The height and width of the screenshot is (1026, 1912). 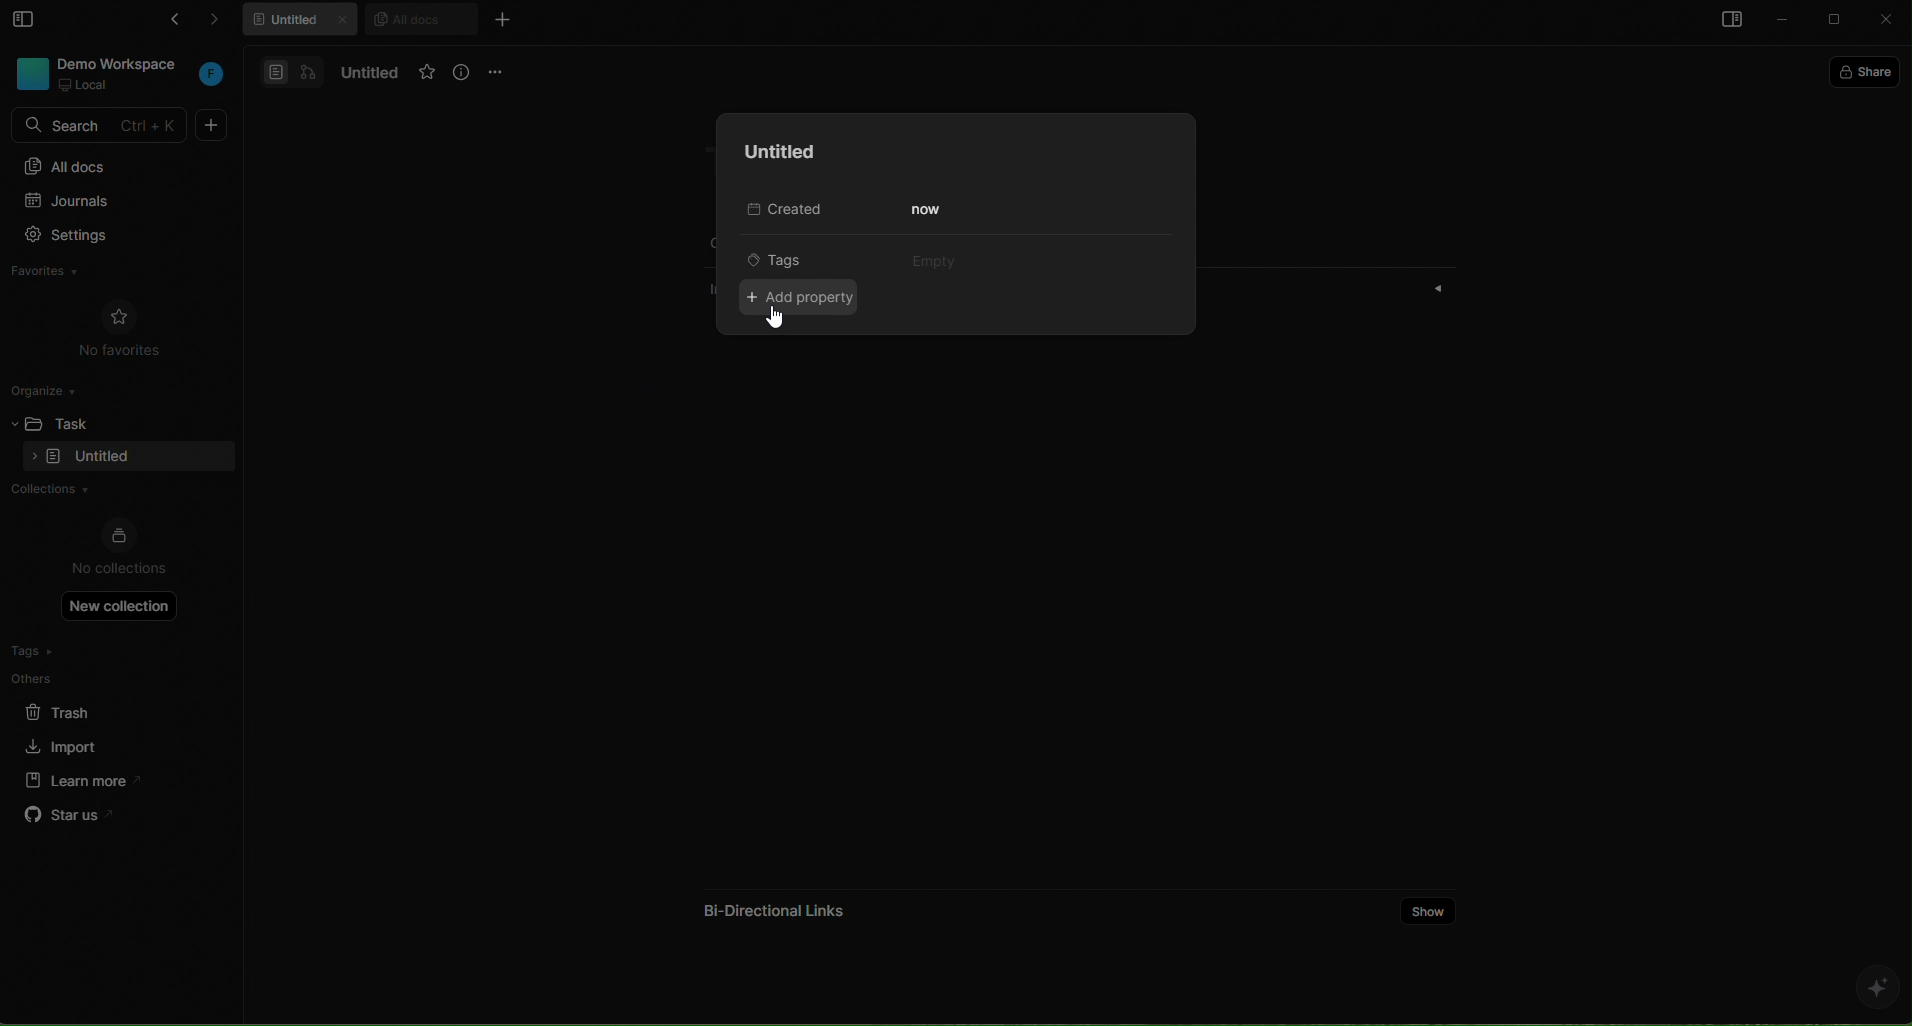 I want to click on info, so click(x=463, y=73).